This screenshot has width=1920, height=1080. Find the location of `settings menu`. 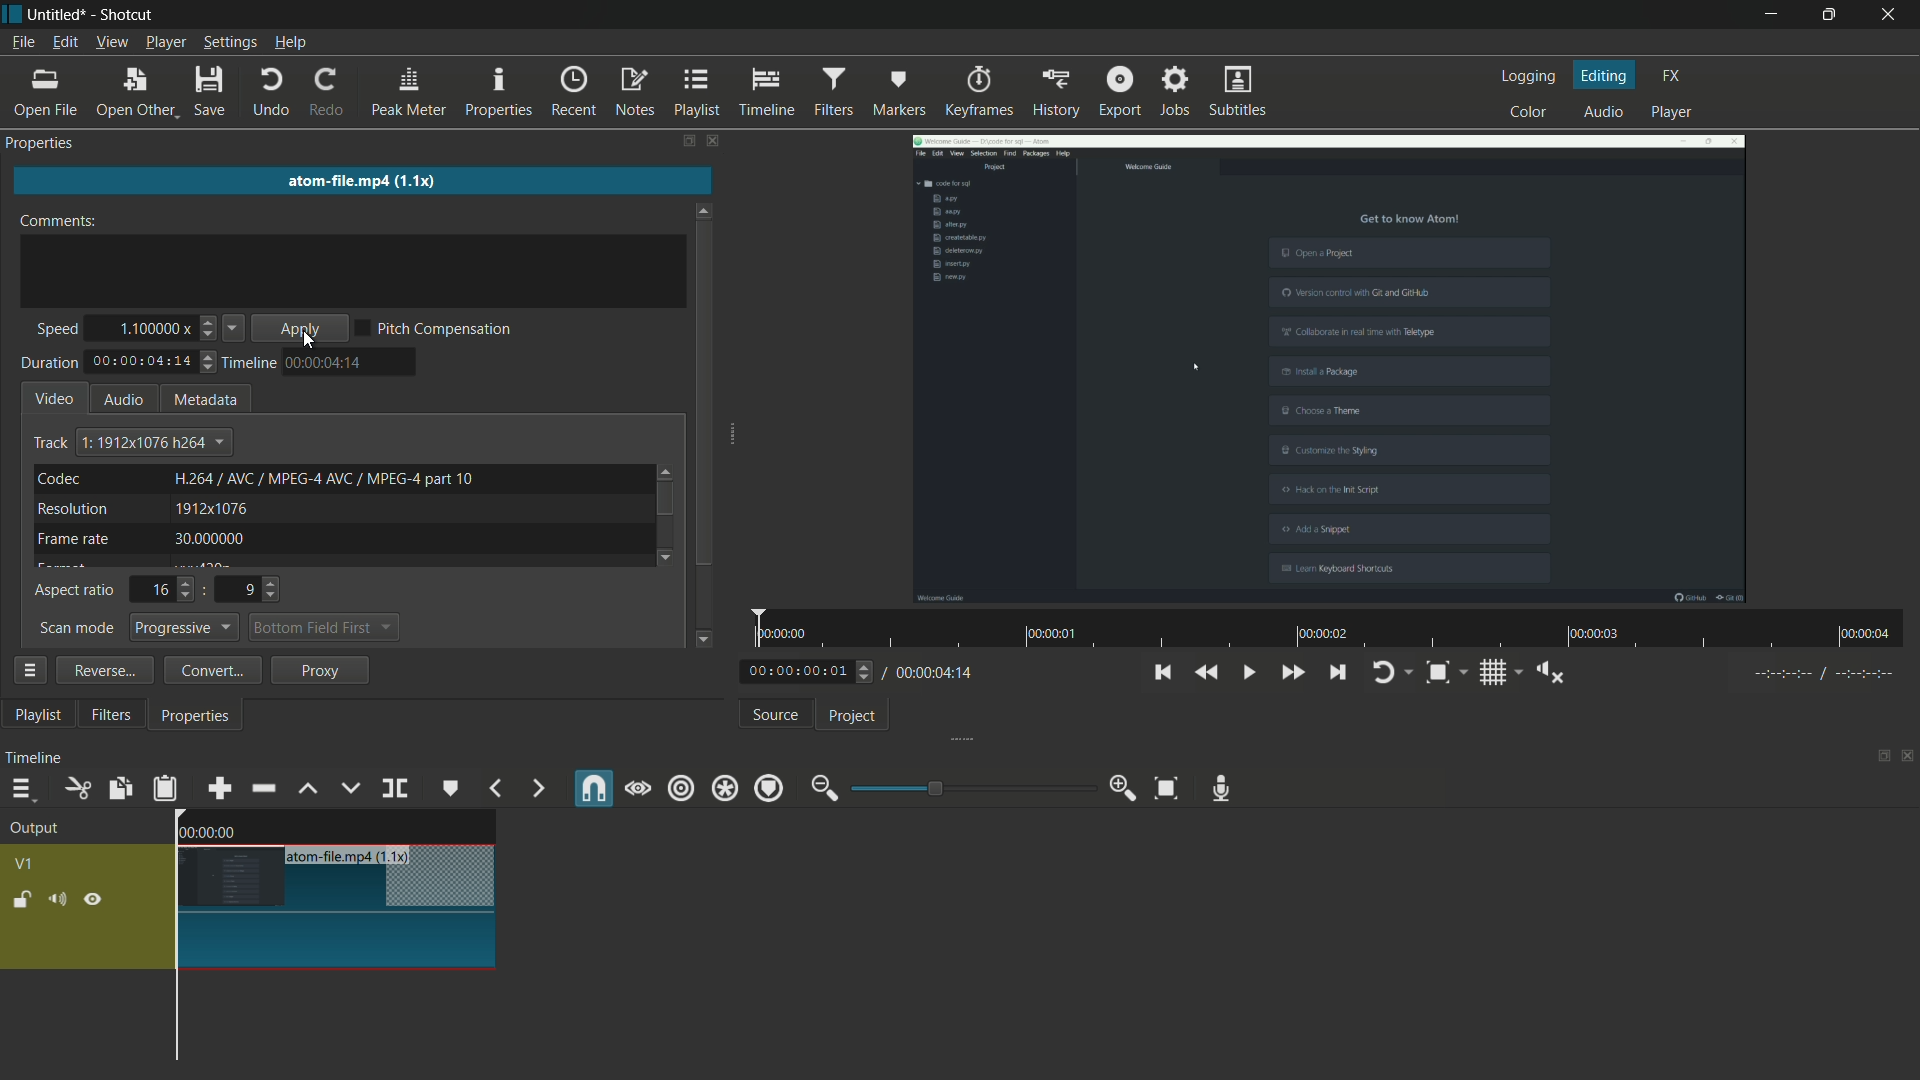

settings menu is located at coordinates (228, 43).